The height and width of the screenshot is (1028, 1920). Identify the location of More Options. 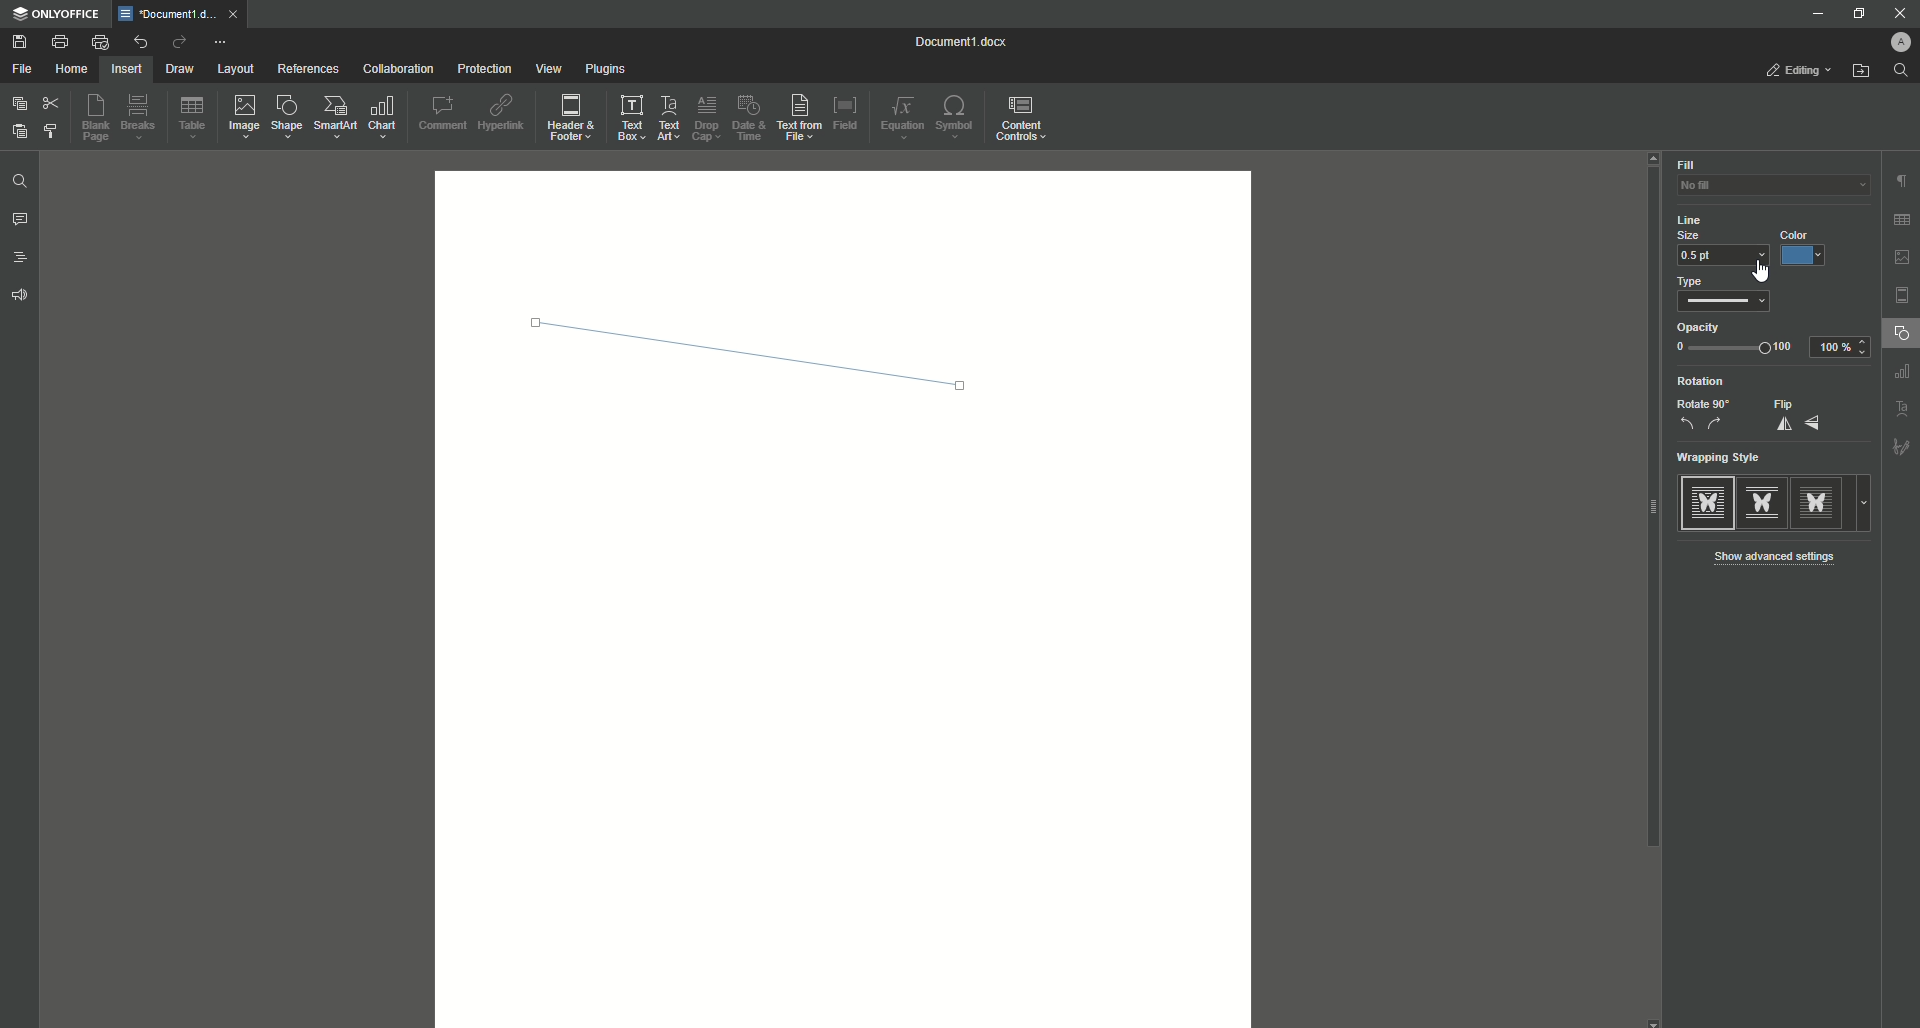
(222, 43).